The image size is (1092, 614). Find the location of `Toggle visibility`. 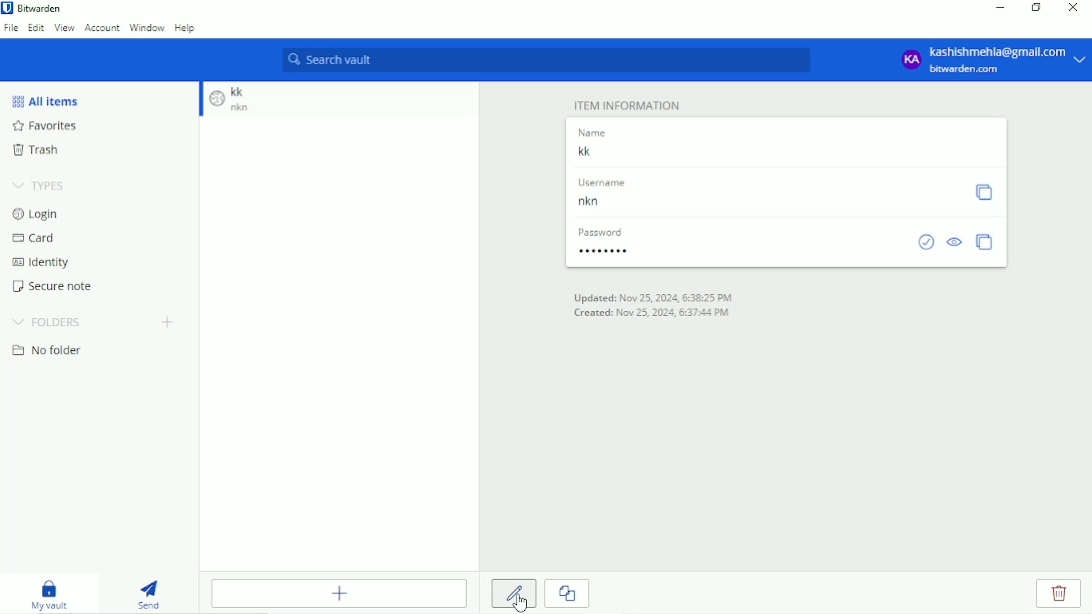

Toggle visibility is located at coordinates (956, 243).